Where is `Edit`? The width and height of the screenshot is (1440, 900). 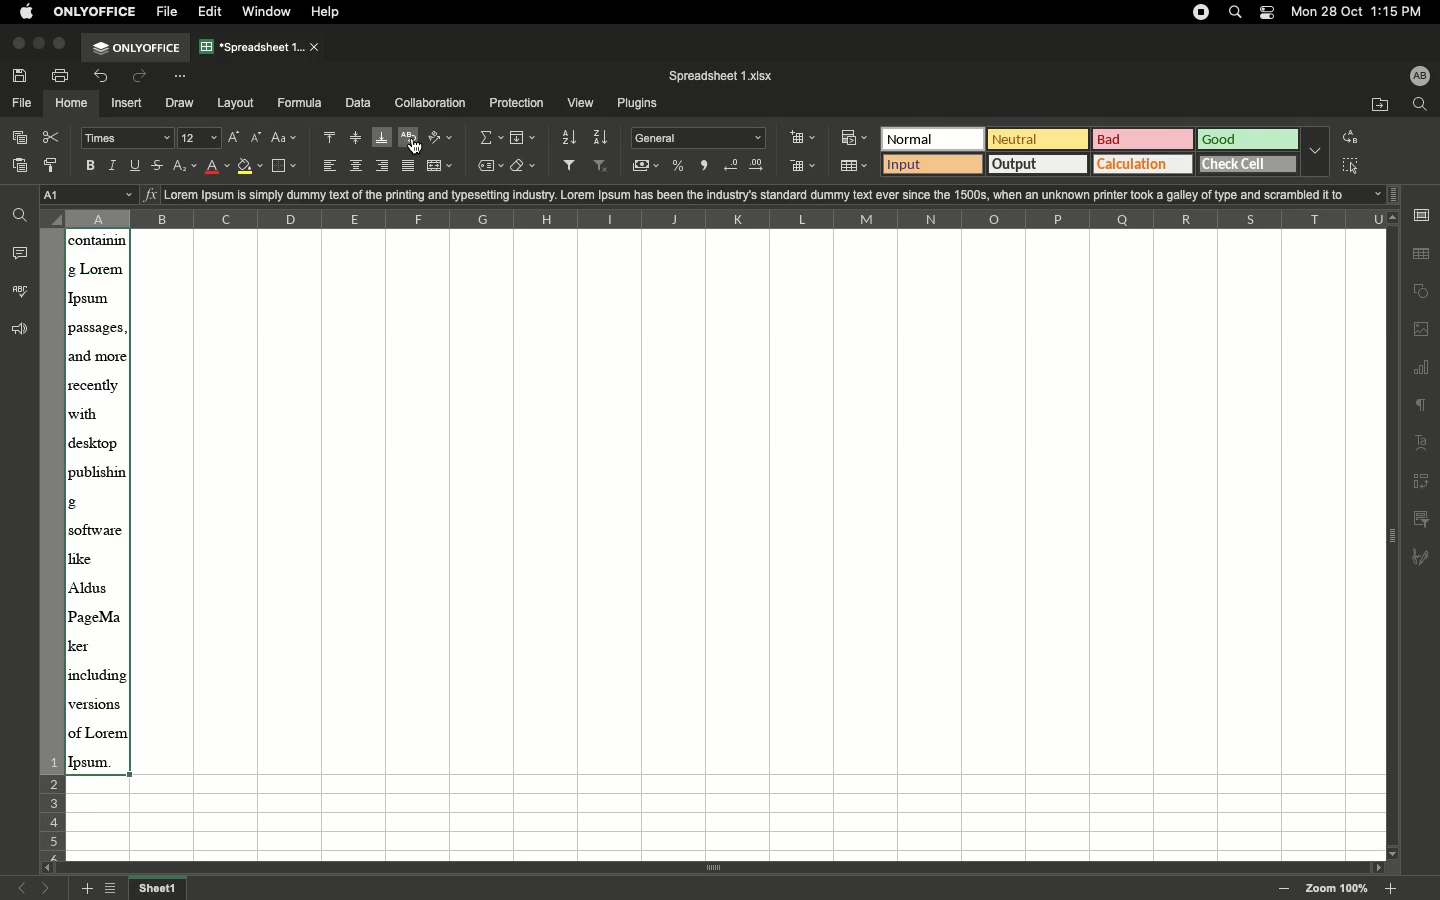 Edit is located at coordinates (213, 11).